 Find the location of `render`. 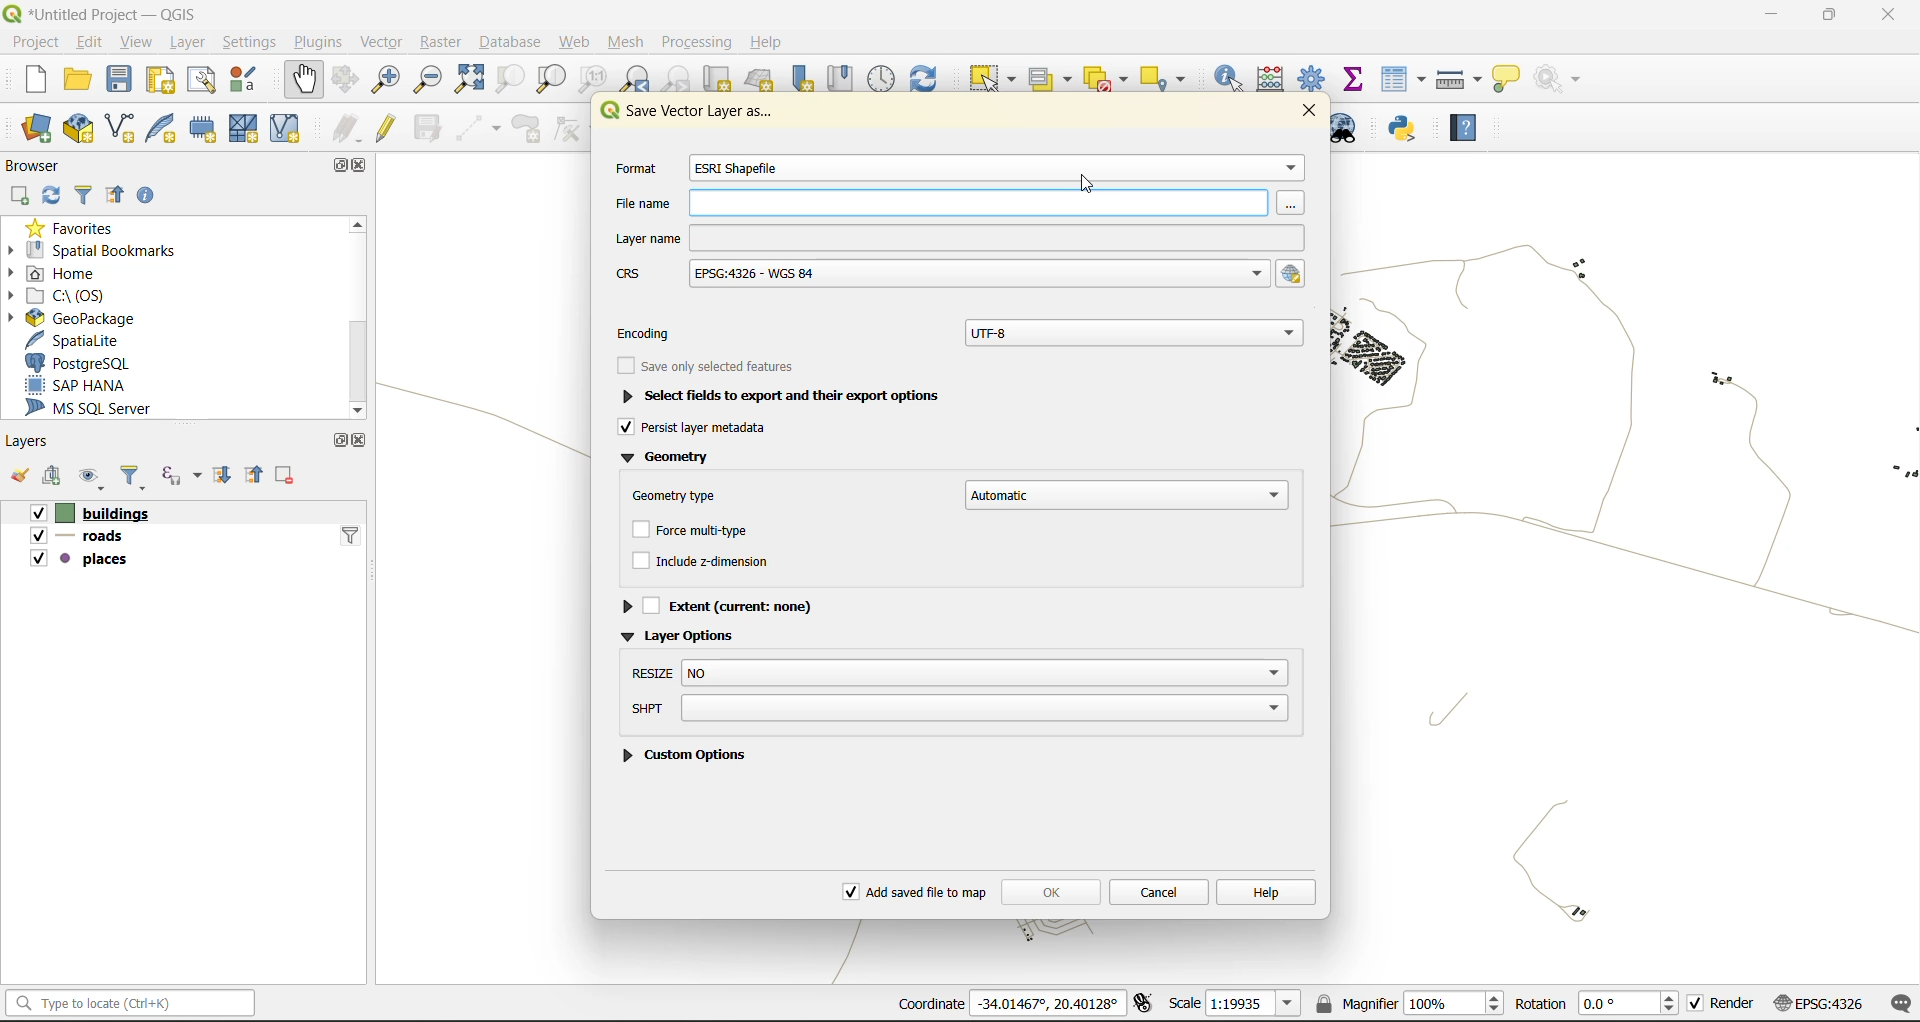

render is located at coordinates (1723, 1004).